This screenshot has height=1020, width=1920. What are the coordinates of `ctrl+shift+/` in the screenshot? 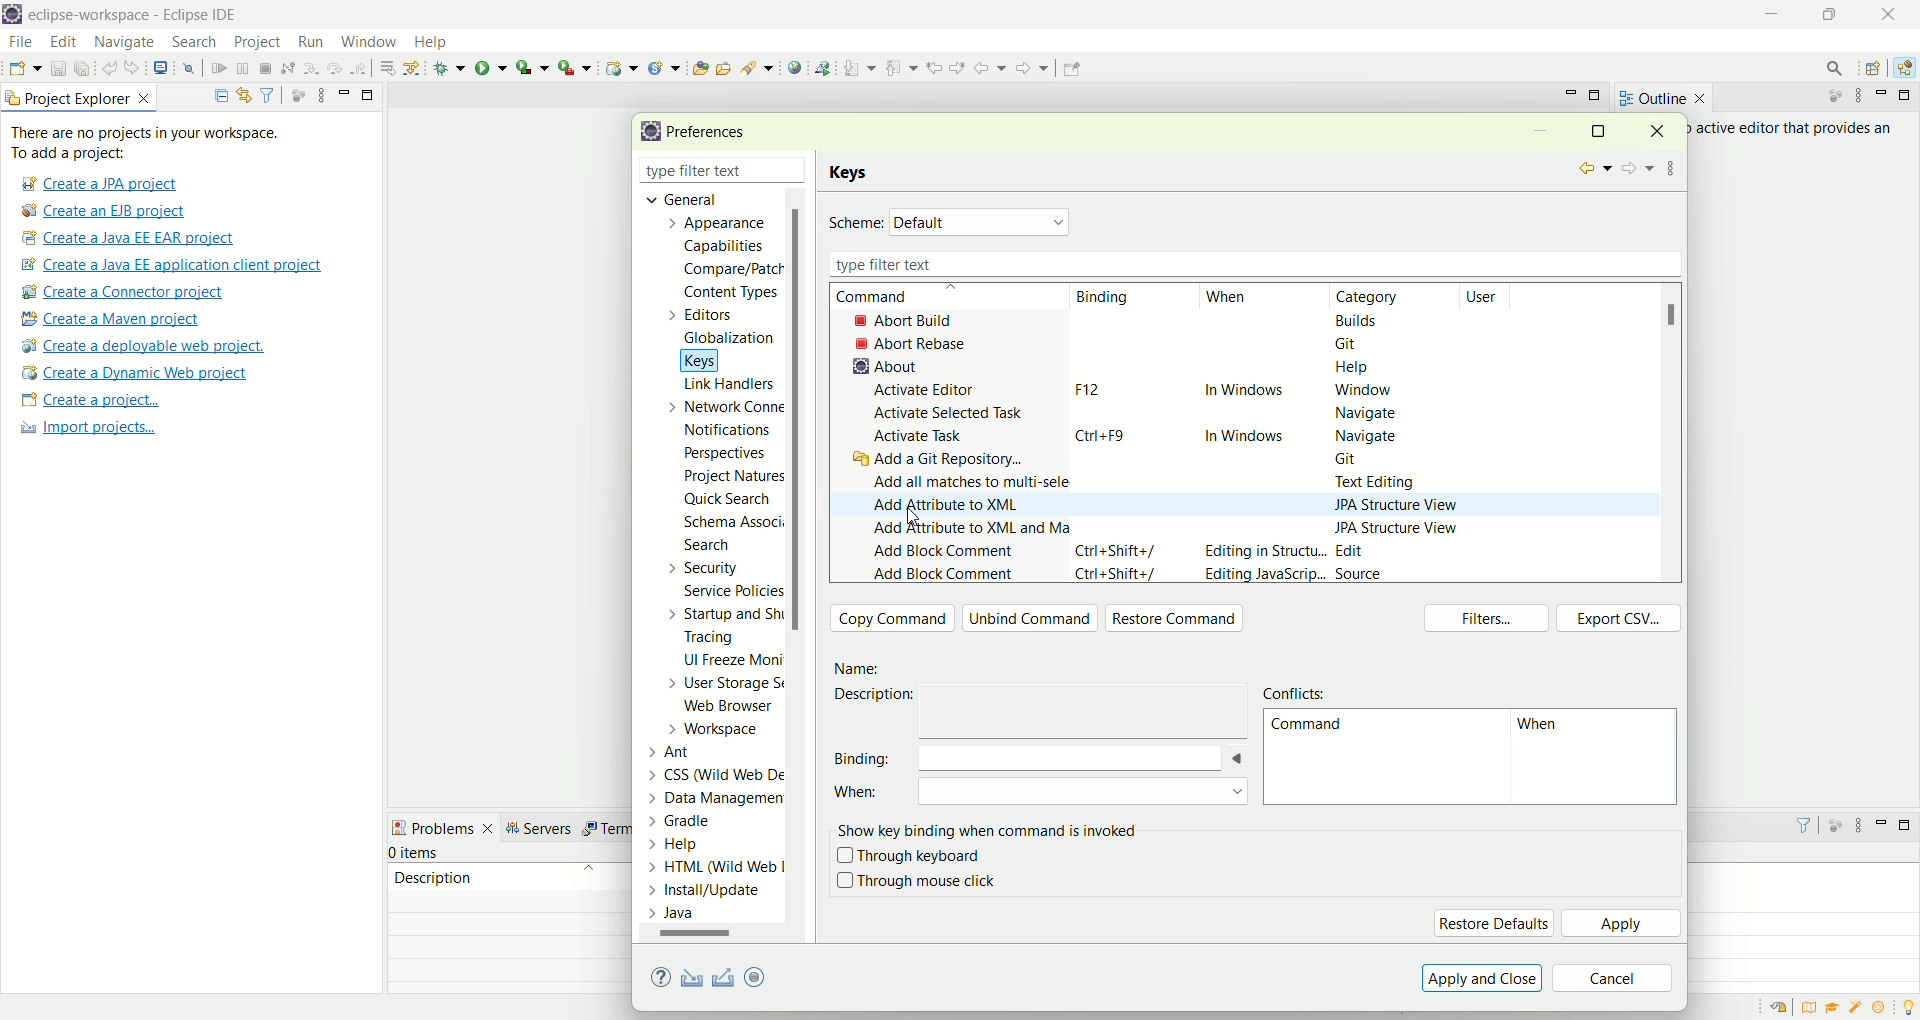 It's located at (1120, 575).